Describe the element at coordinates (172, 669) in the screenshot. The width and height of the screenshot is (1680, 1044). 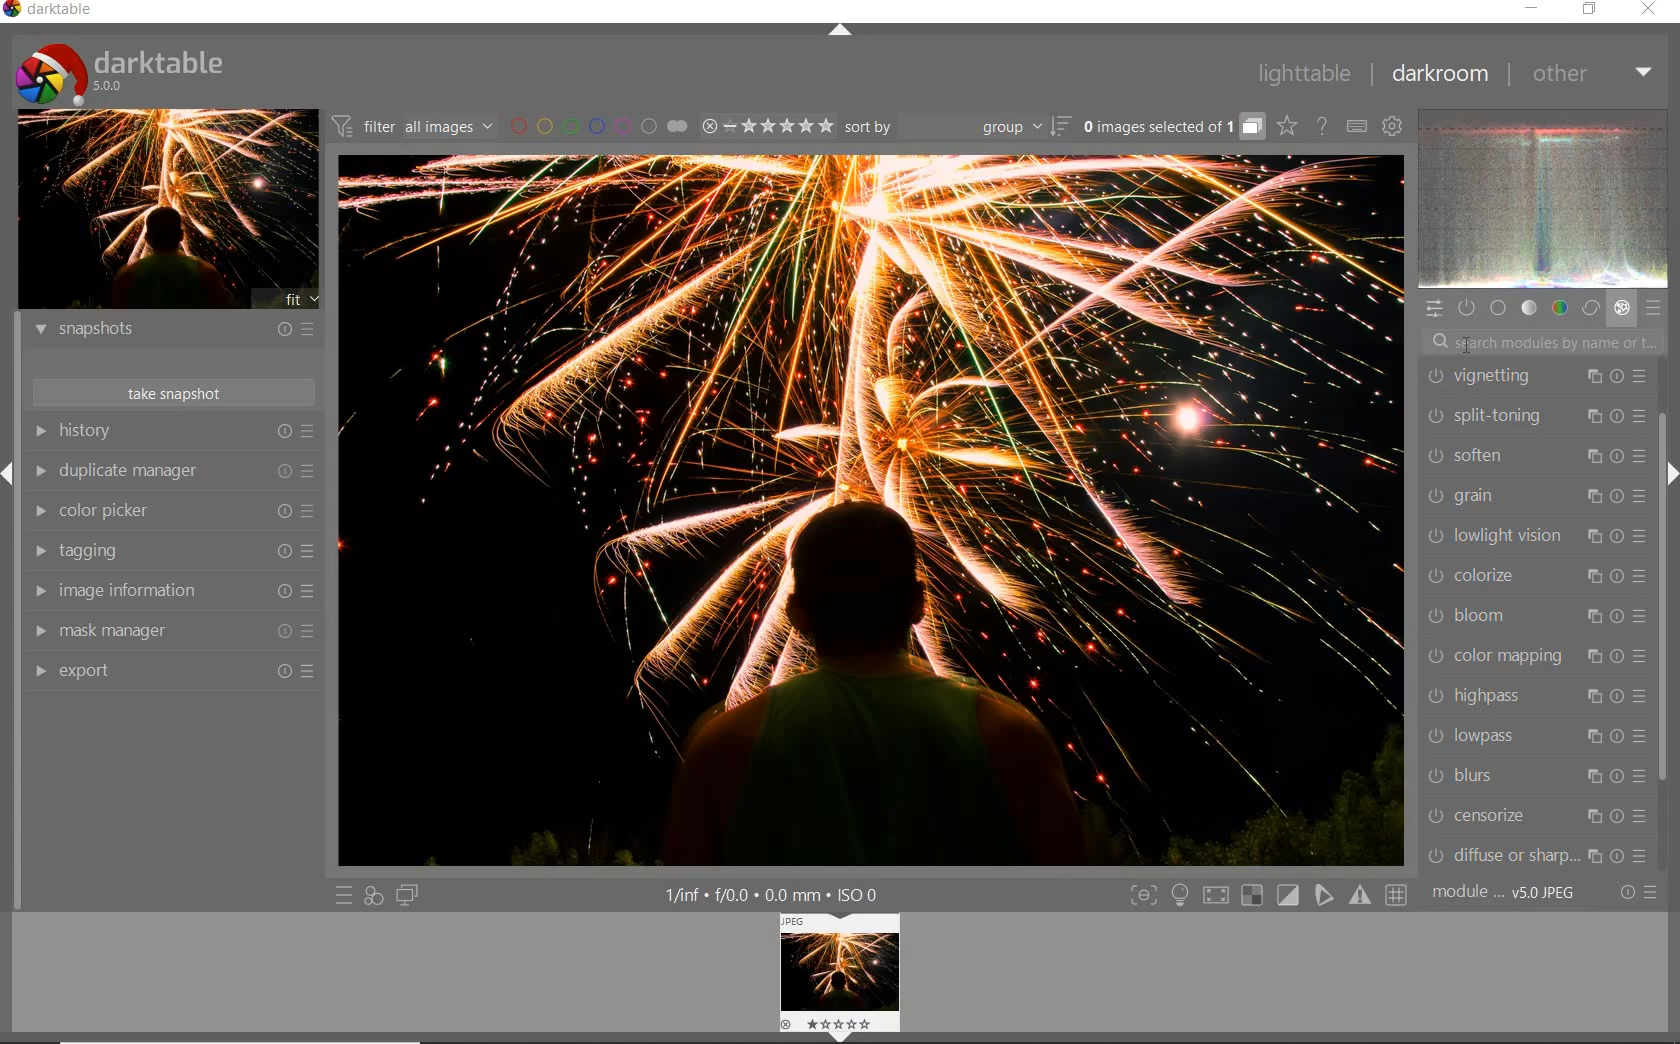
I see `export` at that location.